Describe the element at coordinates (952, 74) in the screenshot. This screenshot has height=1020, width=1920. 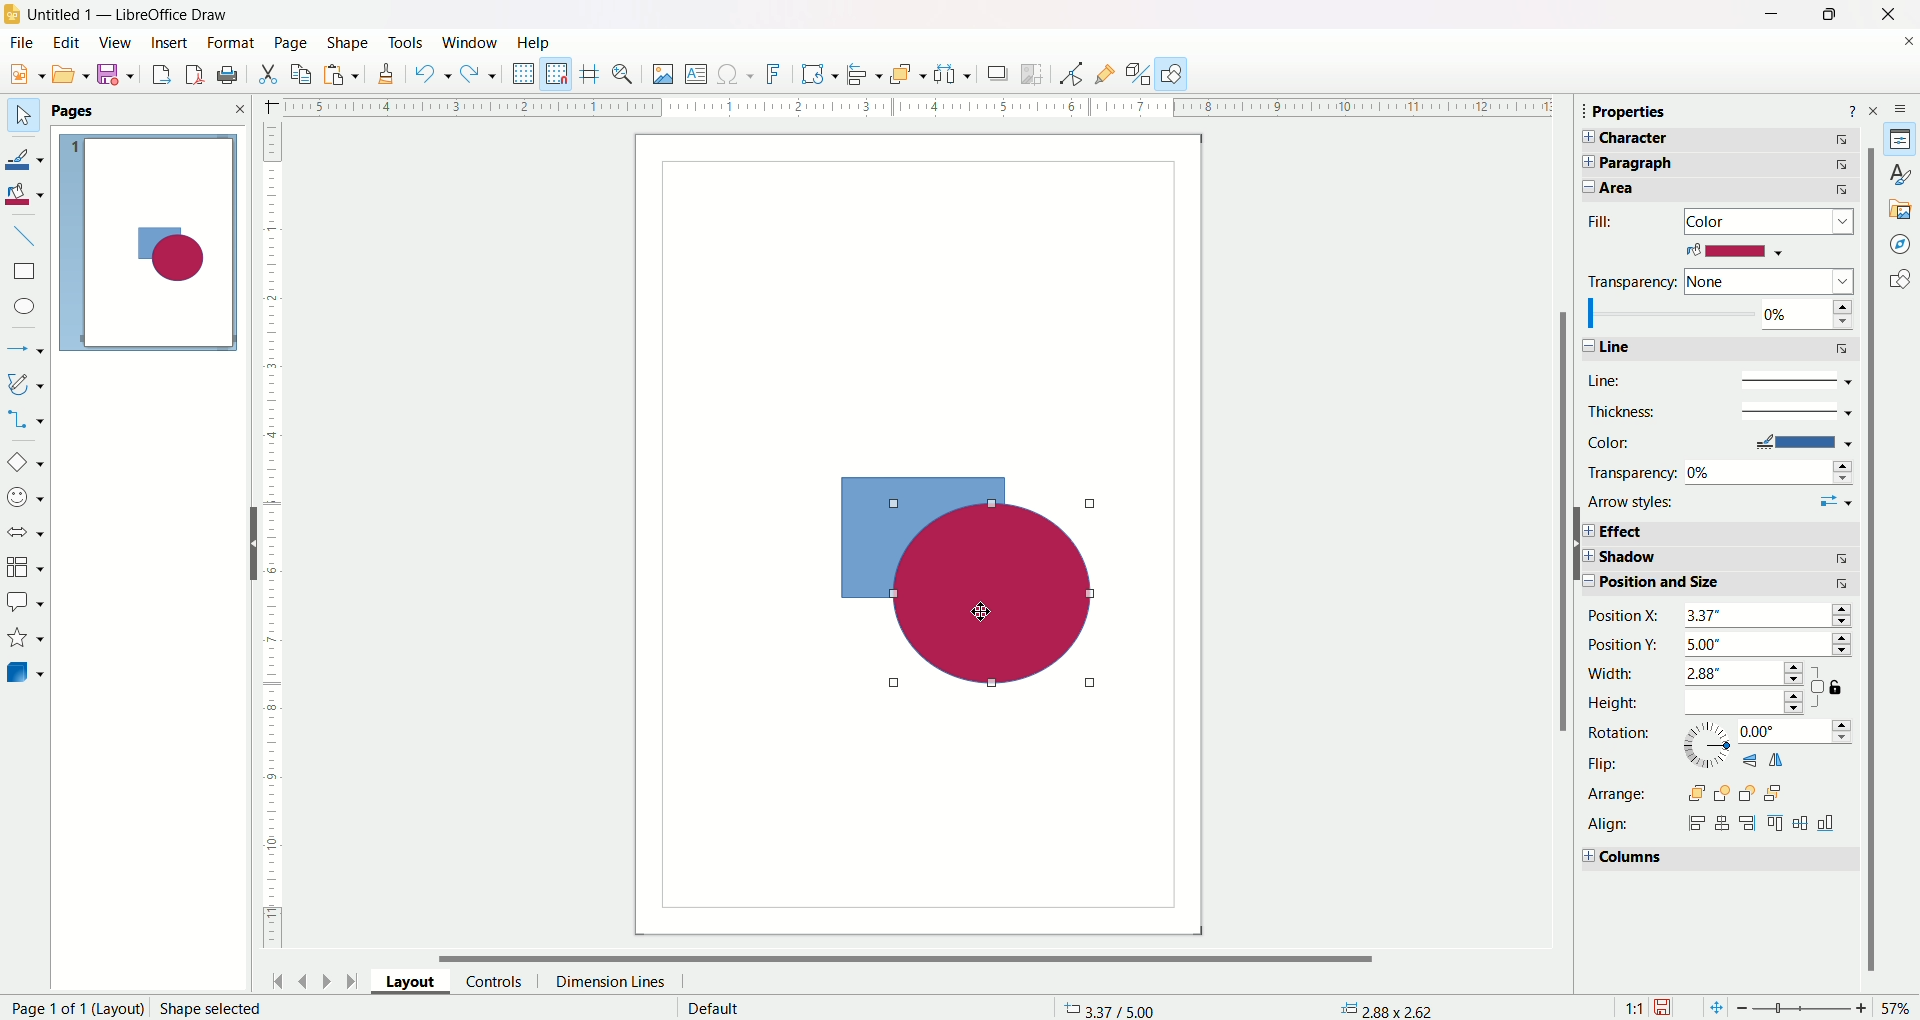
I see `select atleast three objects to distribute` at that location.